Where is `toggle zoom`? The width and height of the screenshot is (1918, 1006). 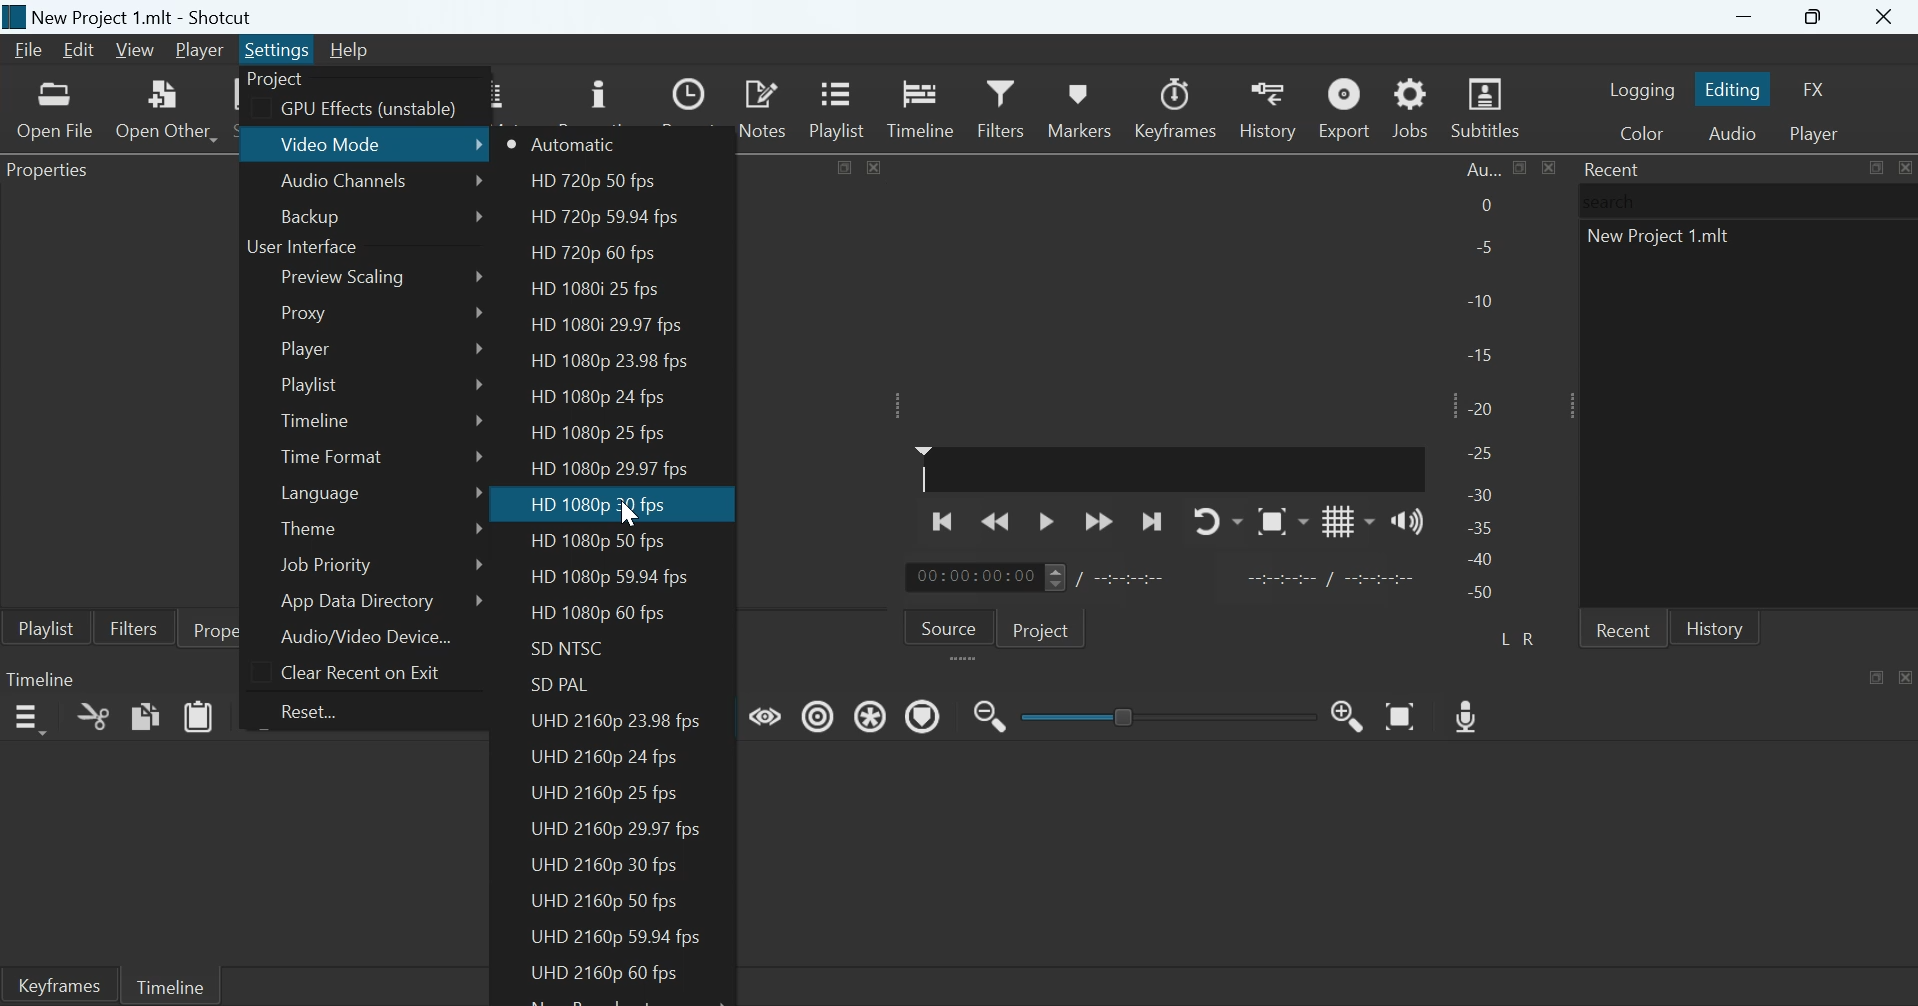 toggle zoom is located at coordinates (1282, 521).